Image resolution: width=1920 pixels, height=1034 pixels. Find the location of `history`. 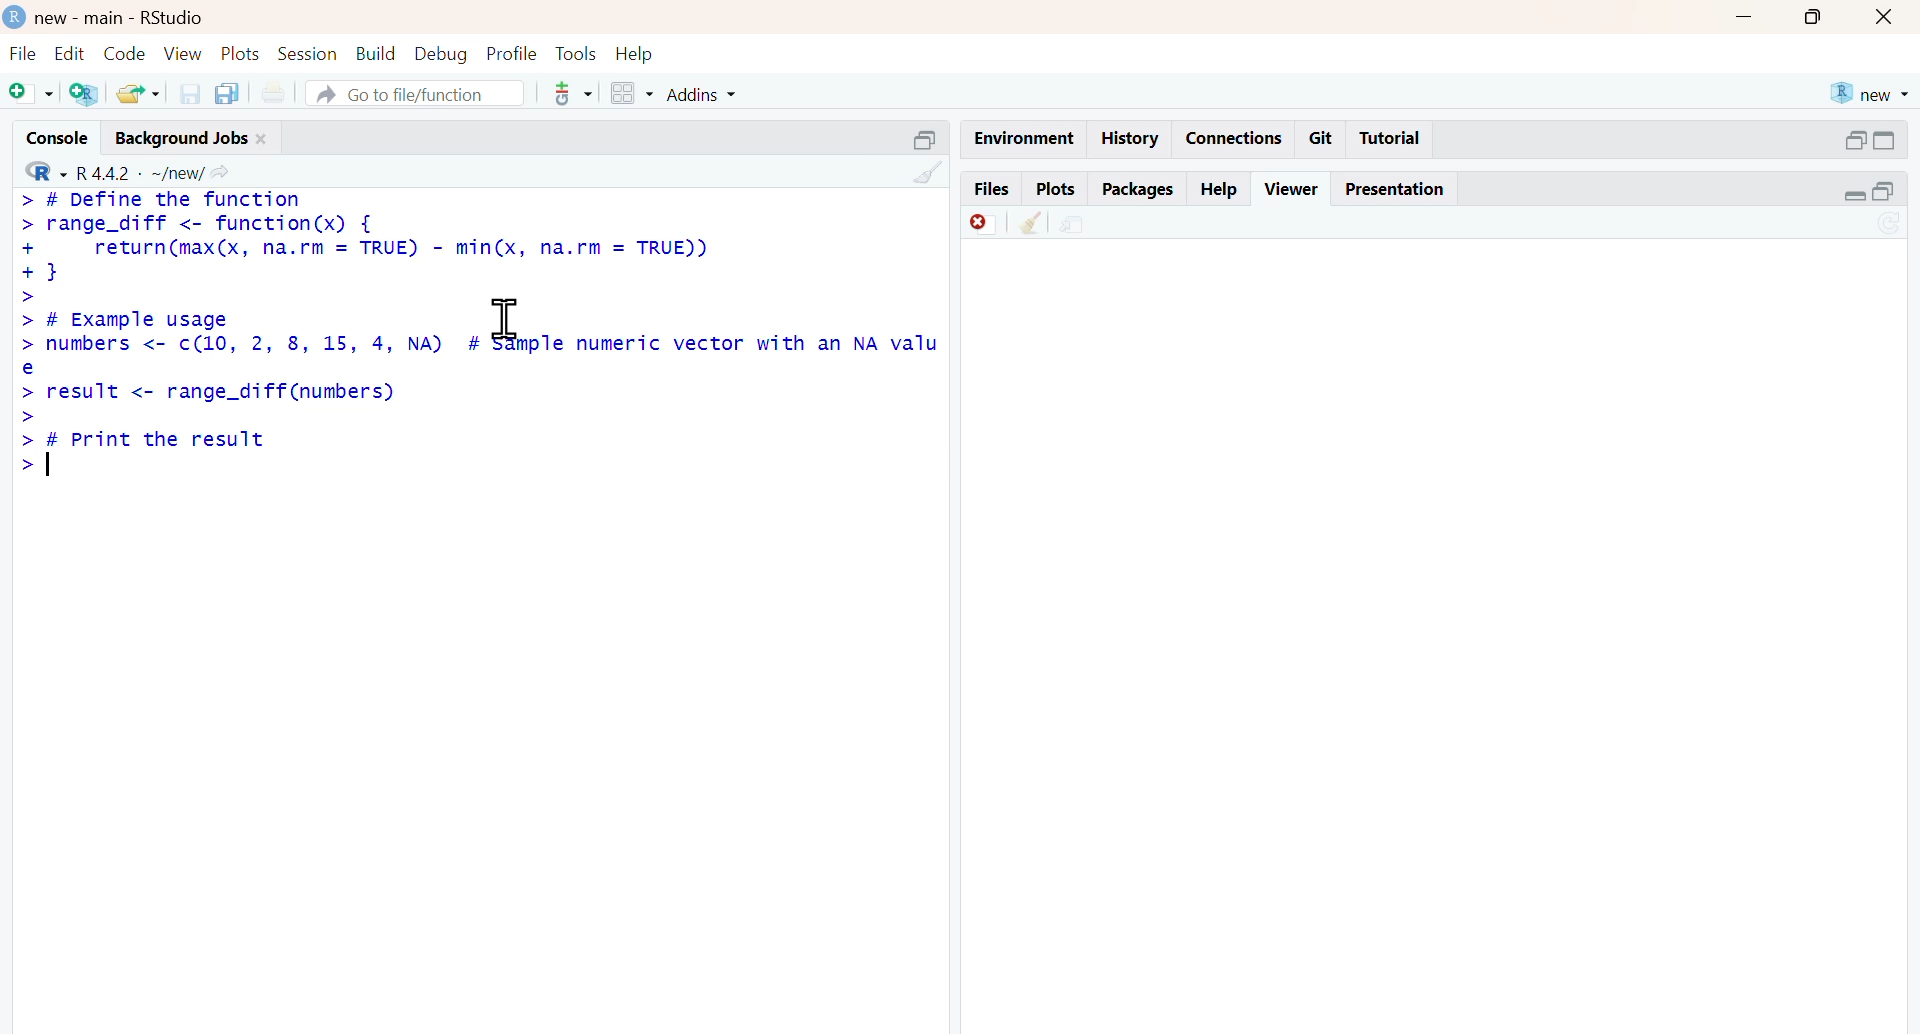

history is located at coordinates (1131, 138).